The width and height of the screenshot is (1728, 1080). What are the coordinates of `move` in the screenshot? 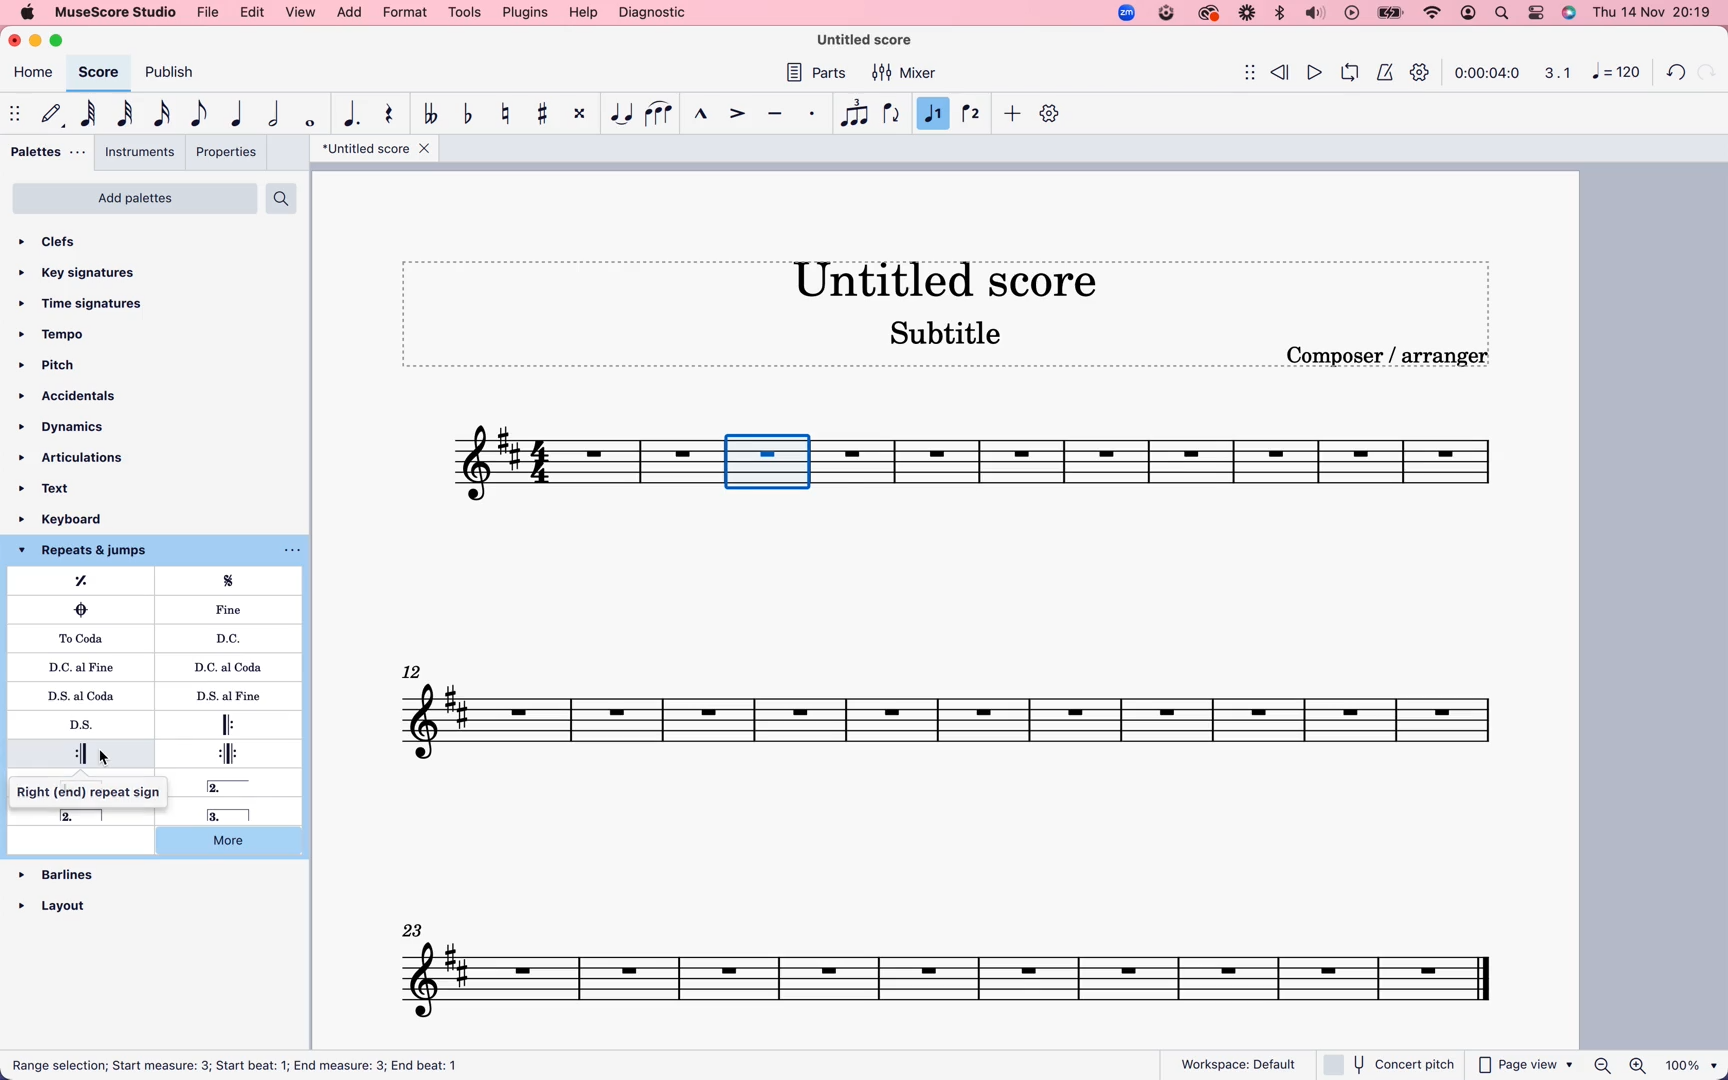 It's located at (14, 110).